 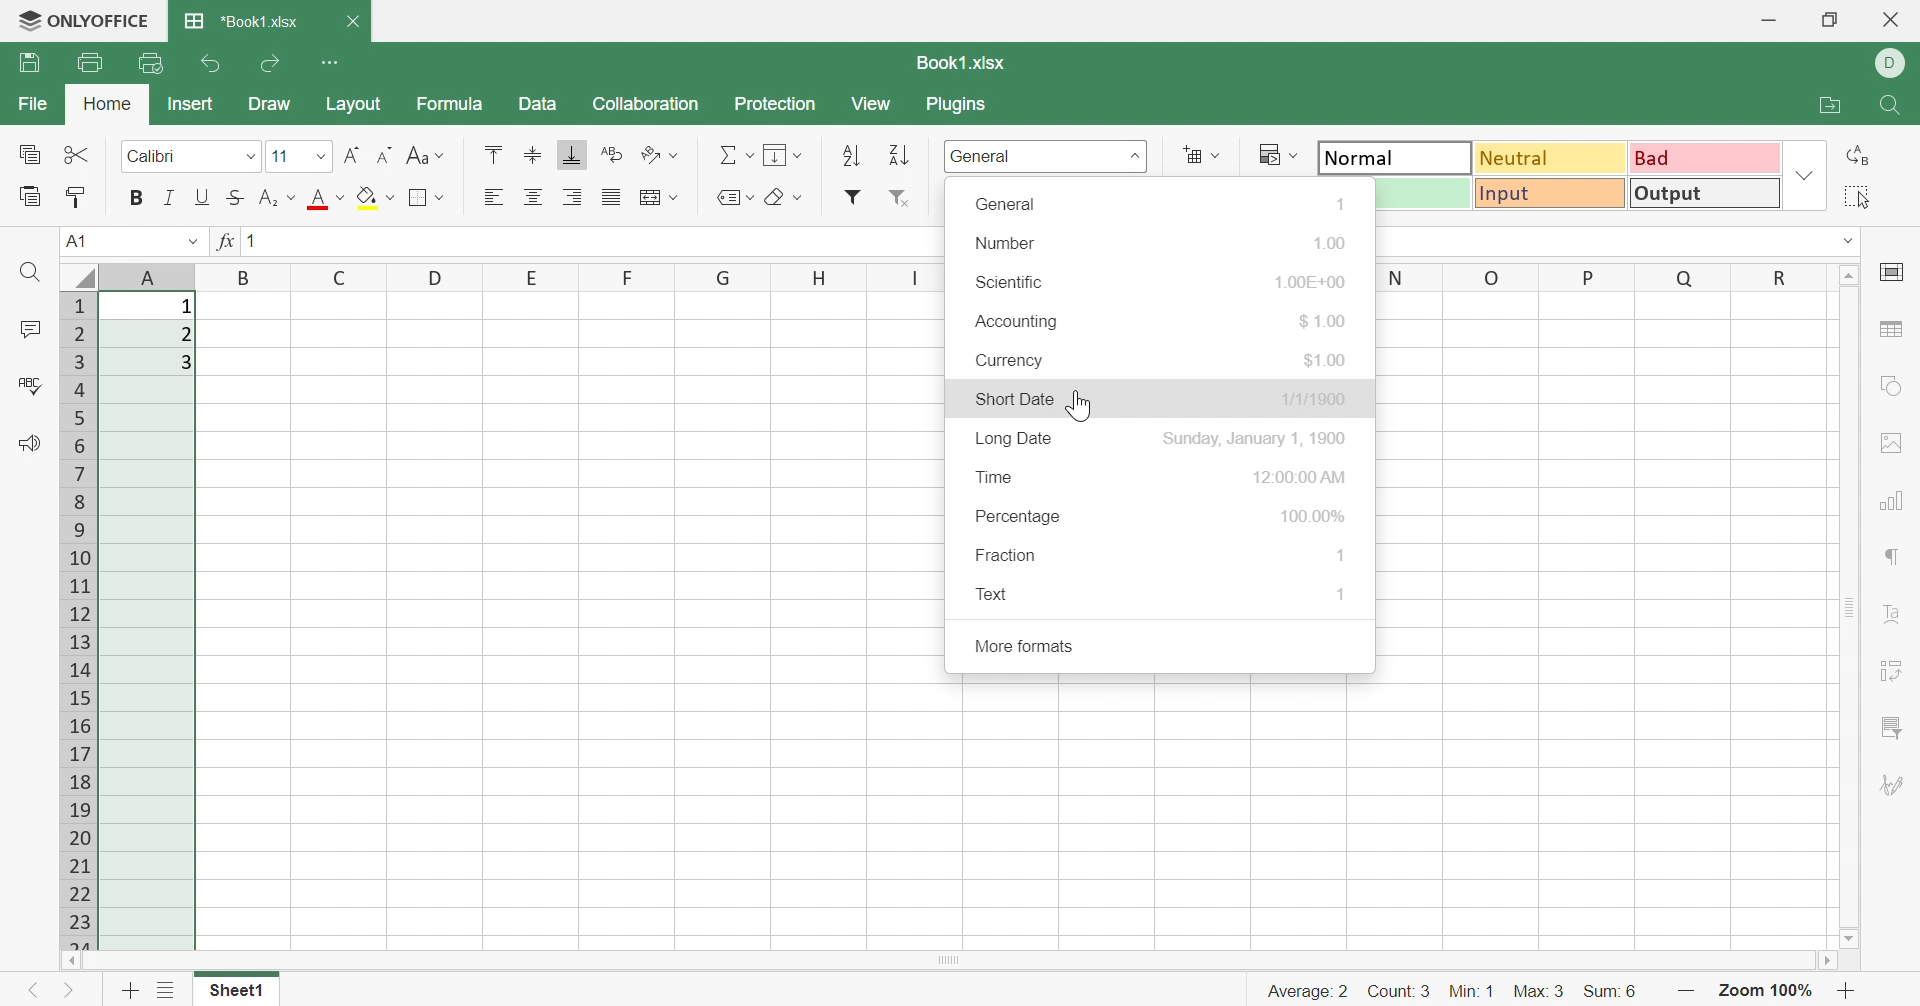 I want to click on Drop down, so click(x=192, y=239).